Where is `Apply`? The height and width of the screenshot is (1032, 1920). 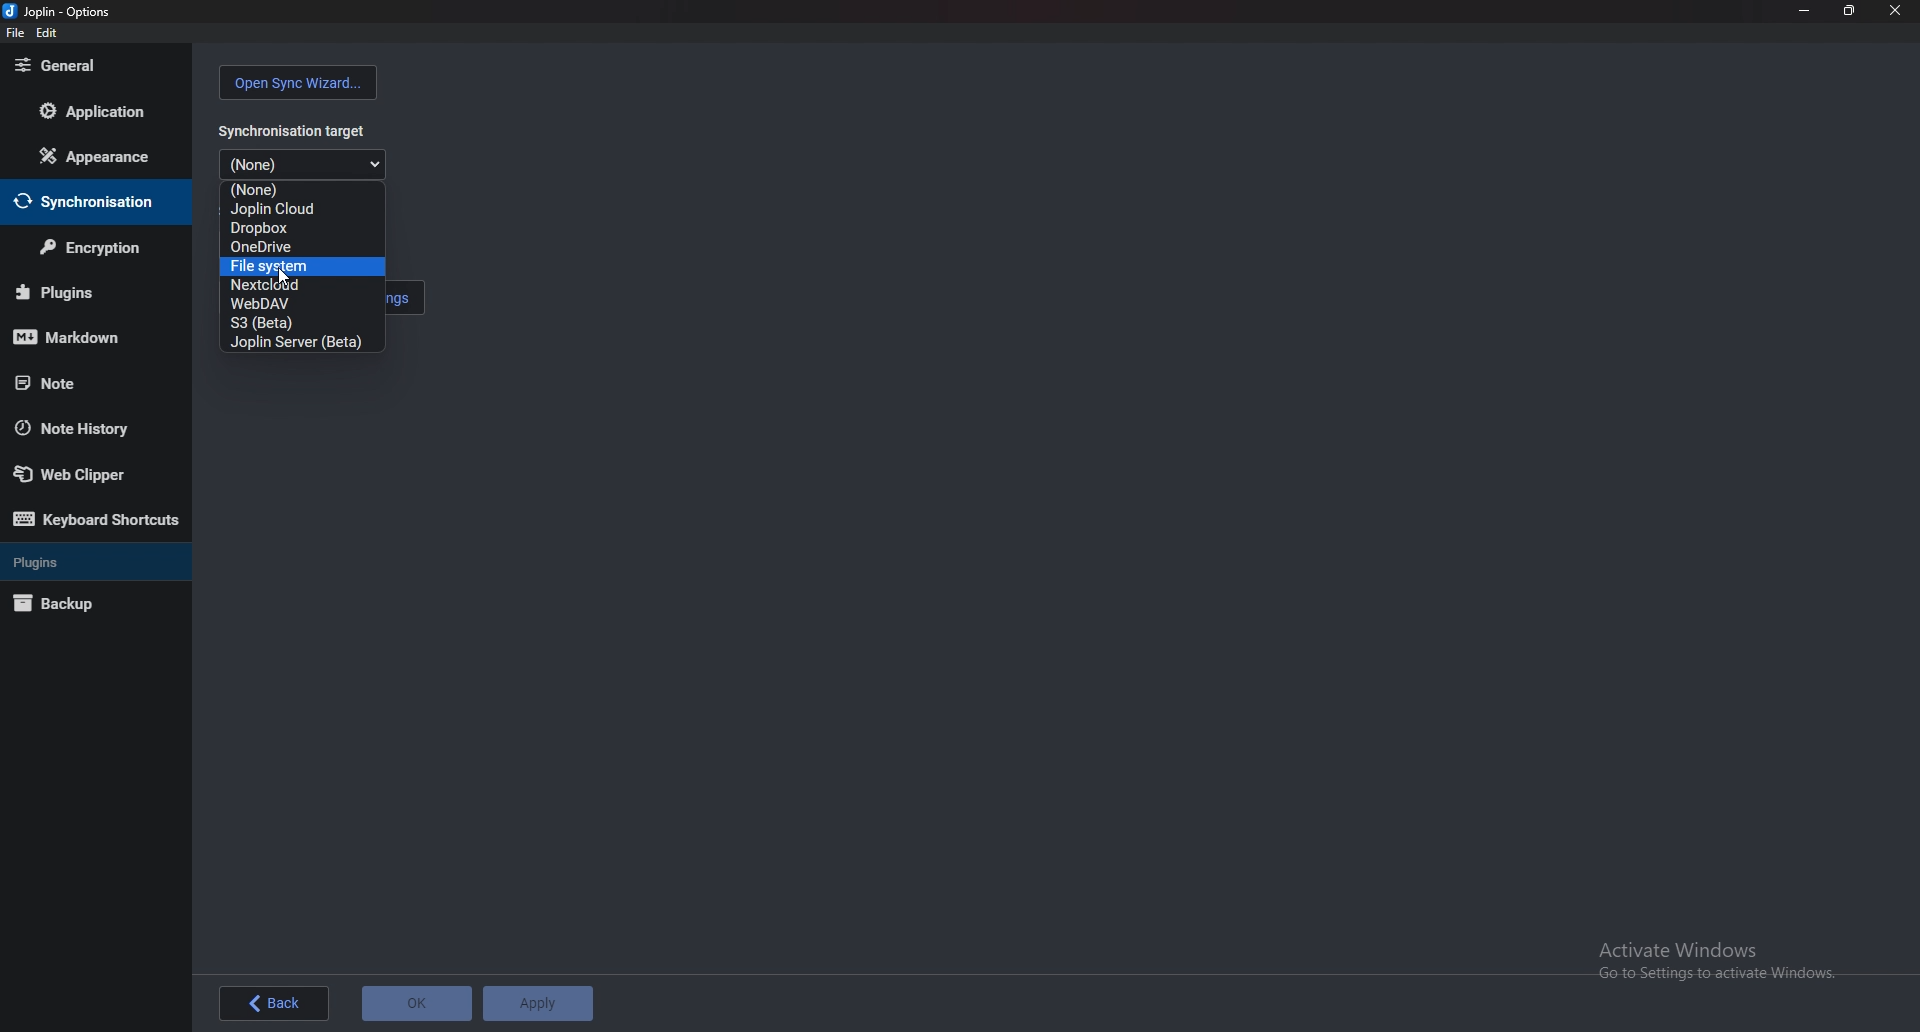 Apply is located at coordinates (539, 1002).